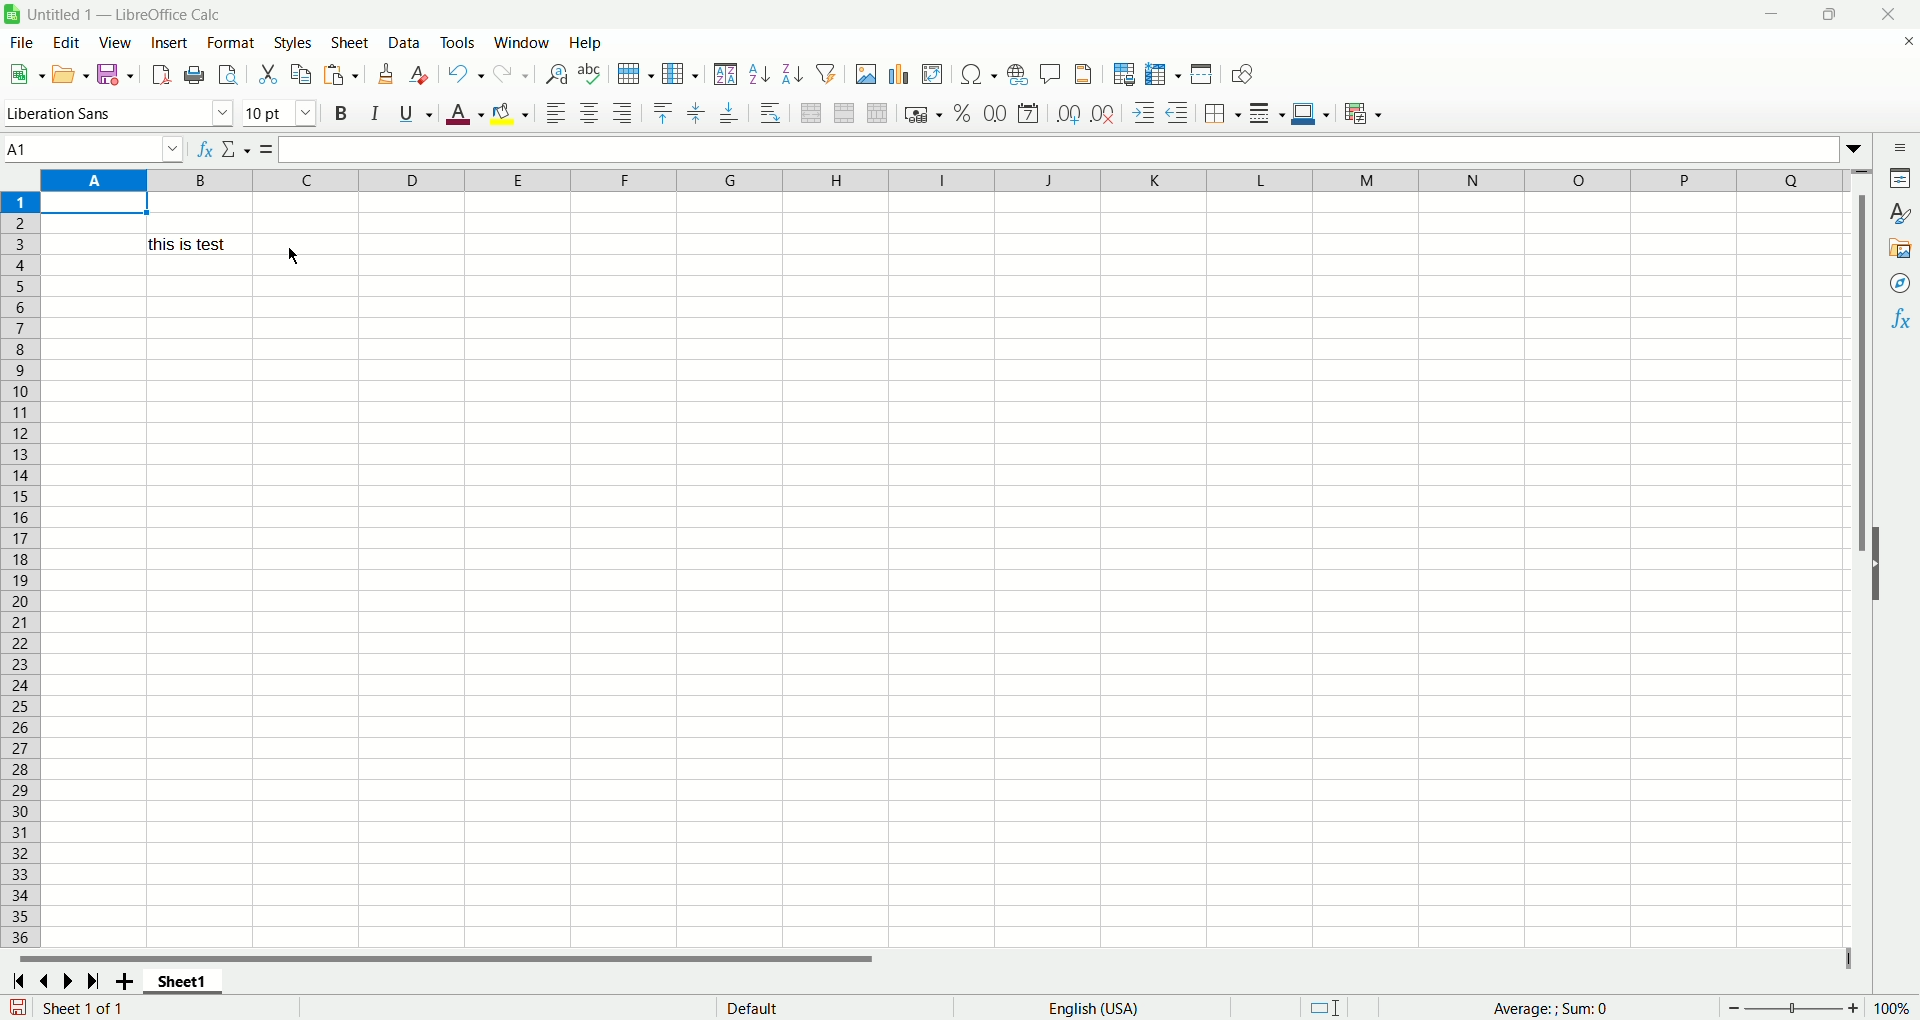  Describe the element at coordinates (119, 111) in the screenshot. I see `font name` at that location.